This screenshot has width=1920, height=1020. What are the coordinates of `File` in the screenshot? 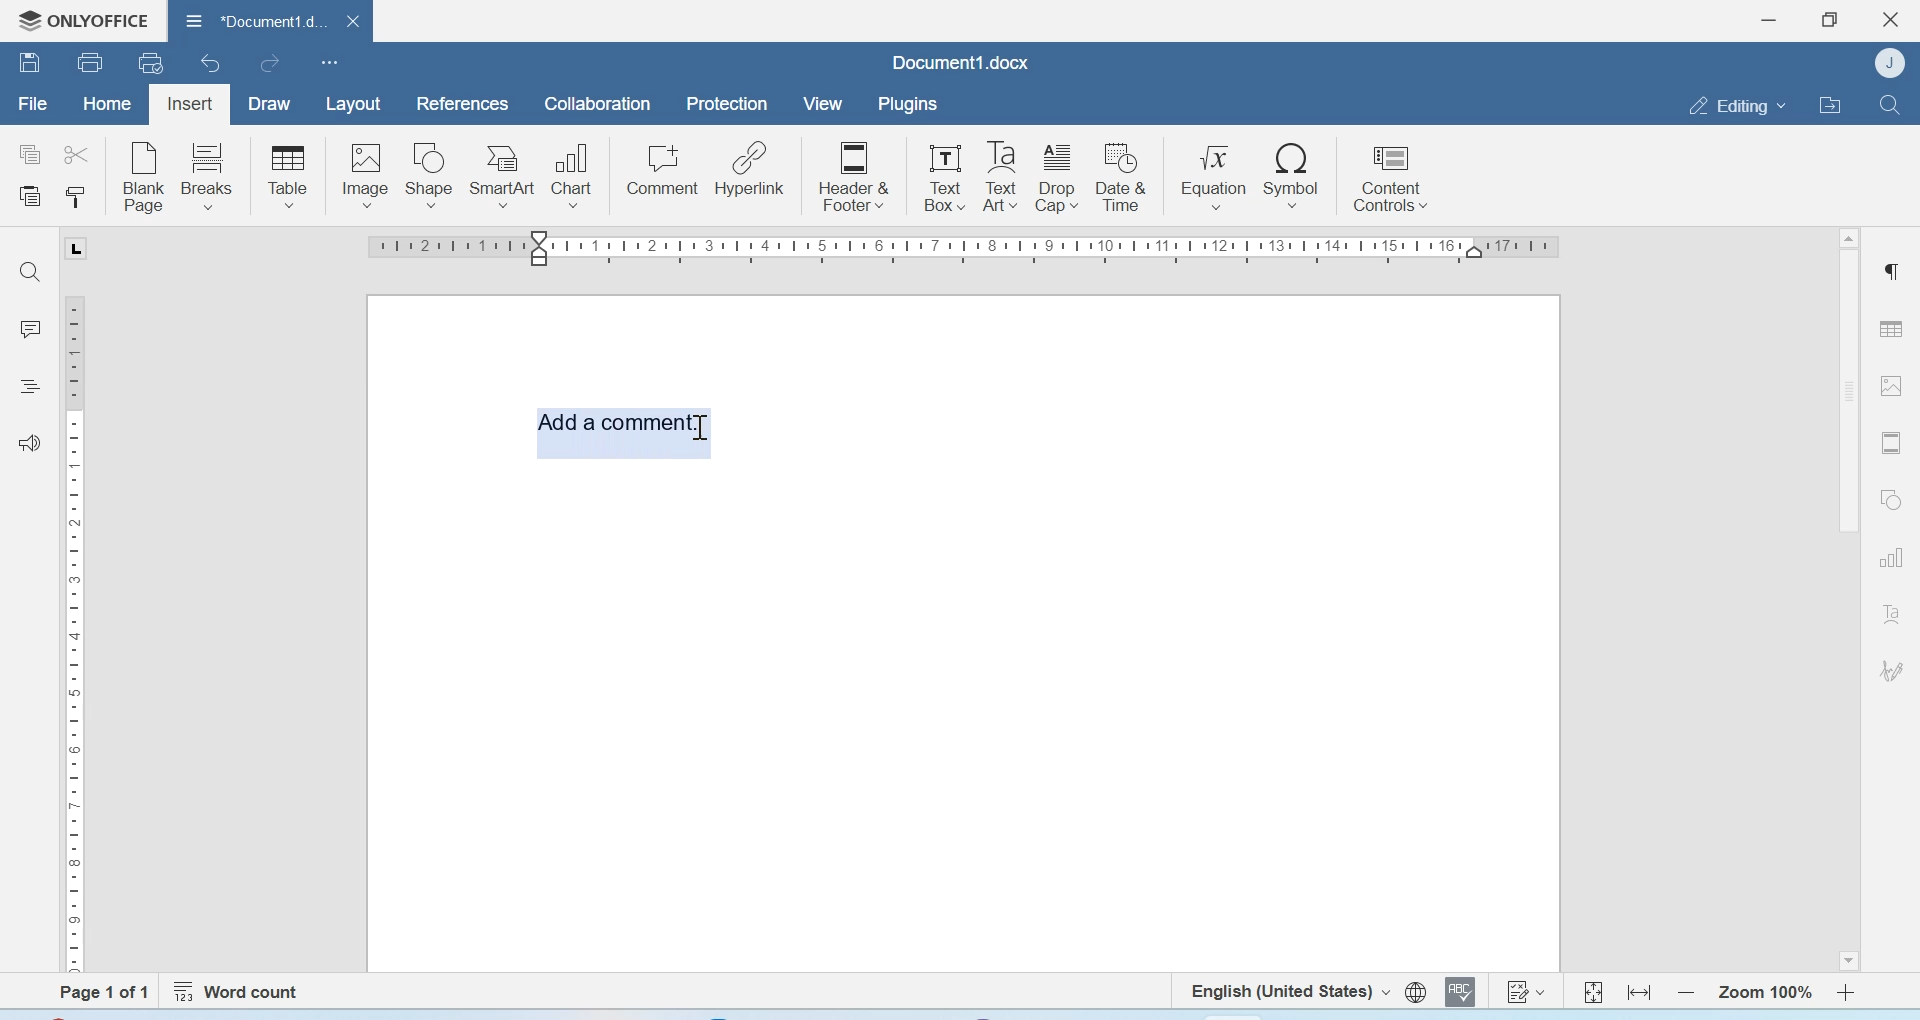 It's located at (32, 104).